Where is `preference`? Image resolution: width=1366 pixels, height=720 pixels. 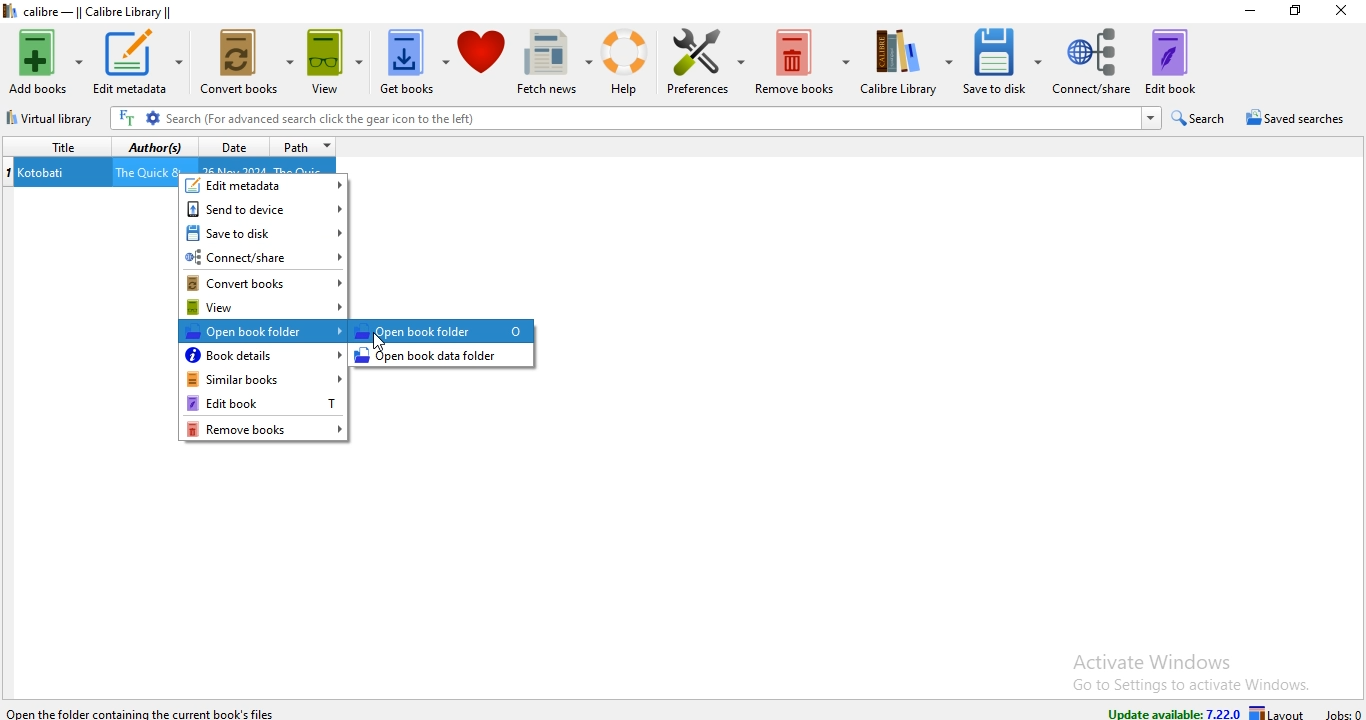
preference is located at coordinates (701, 62).